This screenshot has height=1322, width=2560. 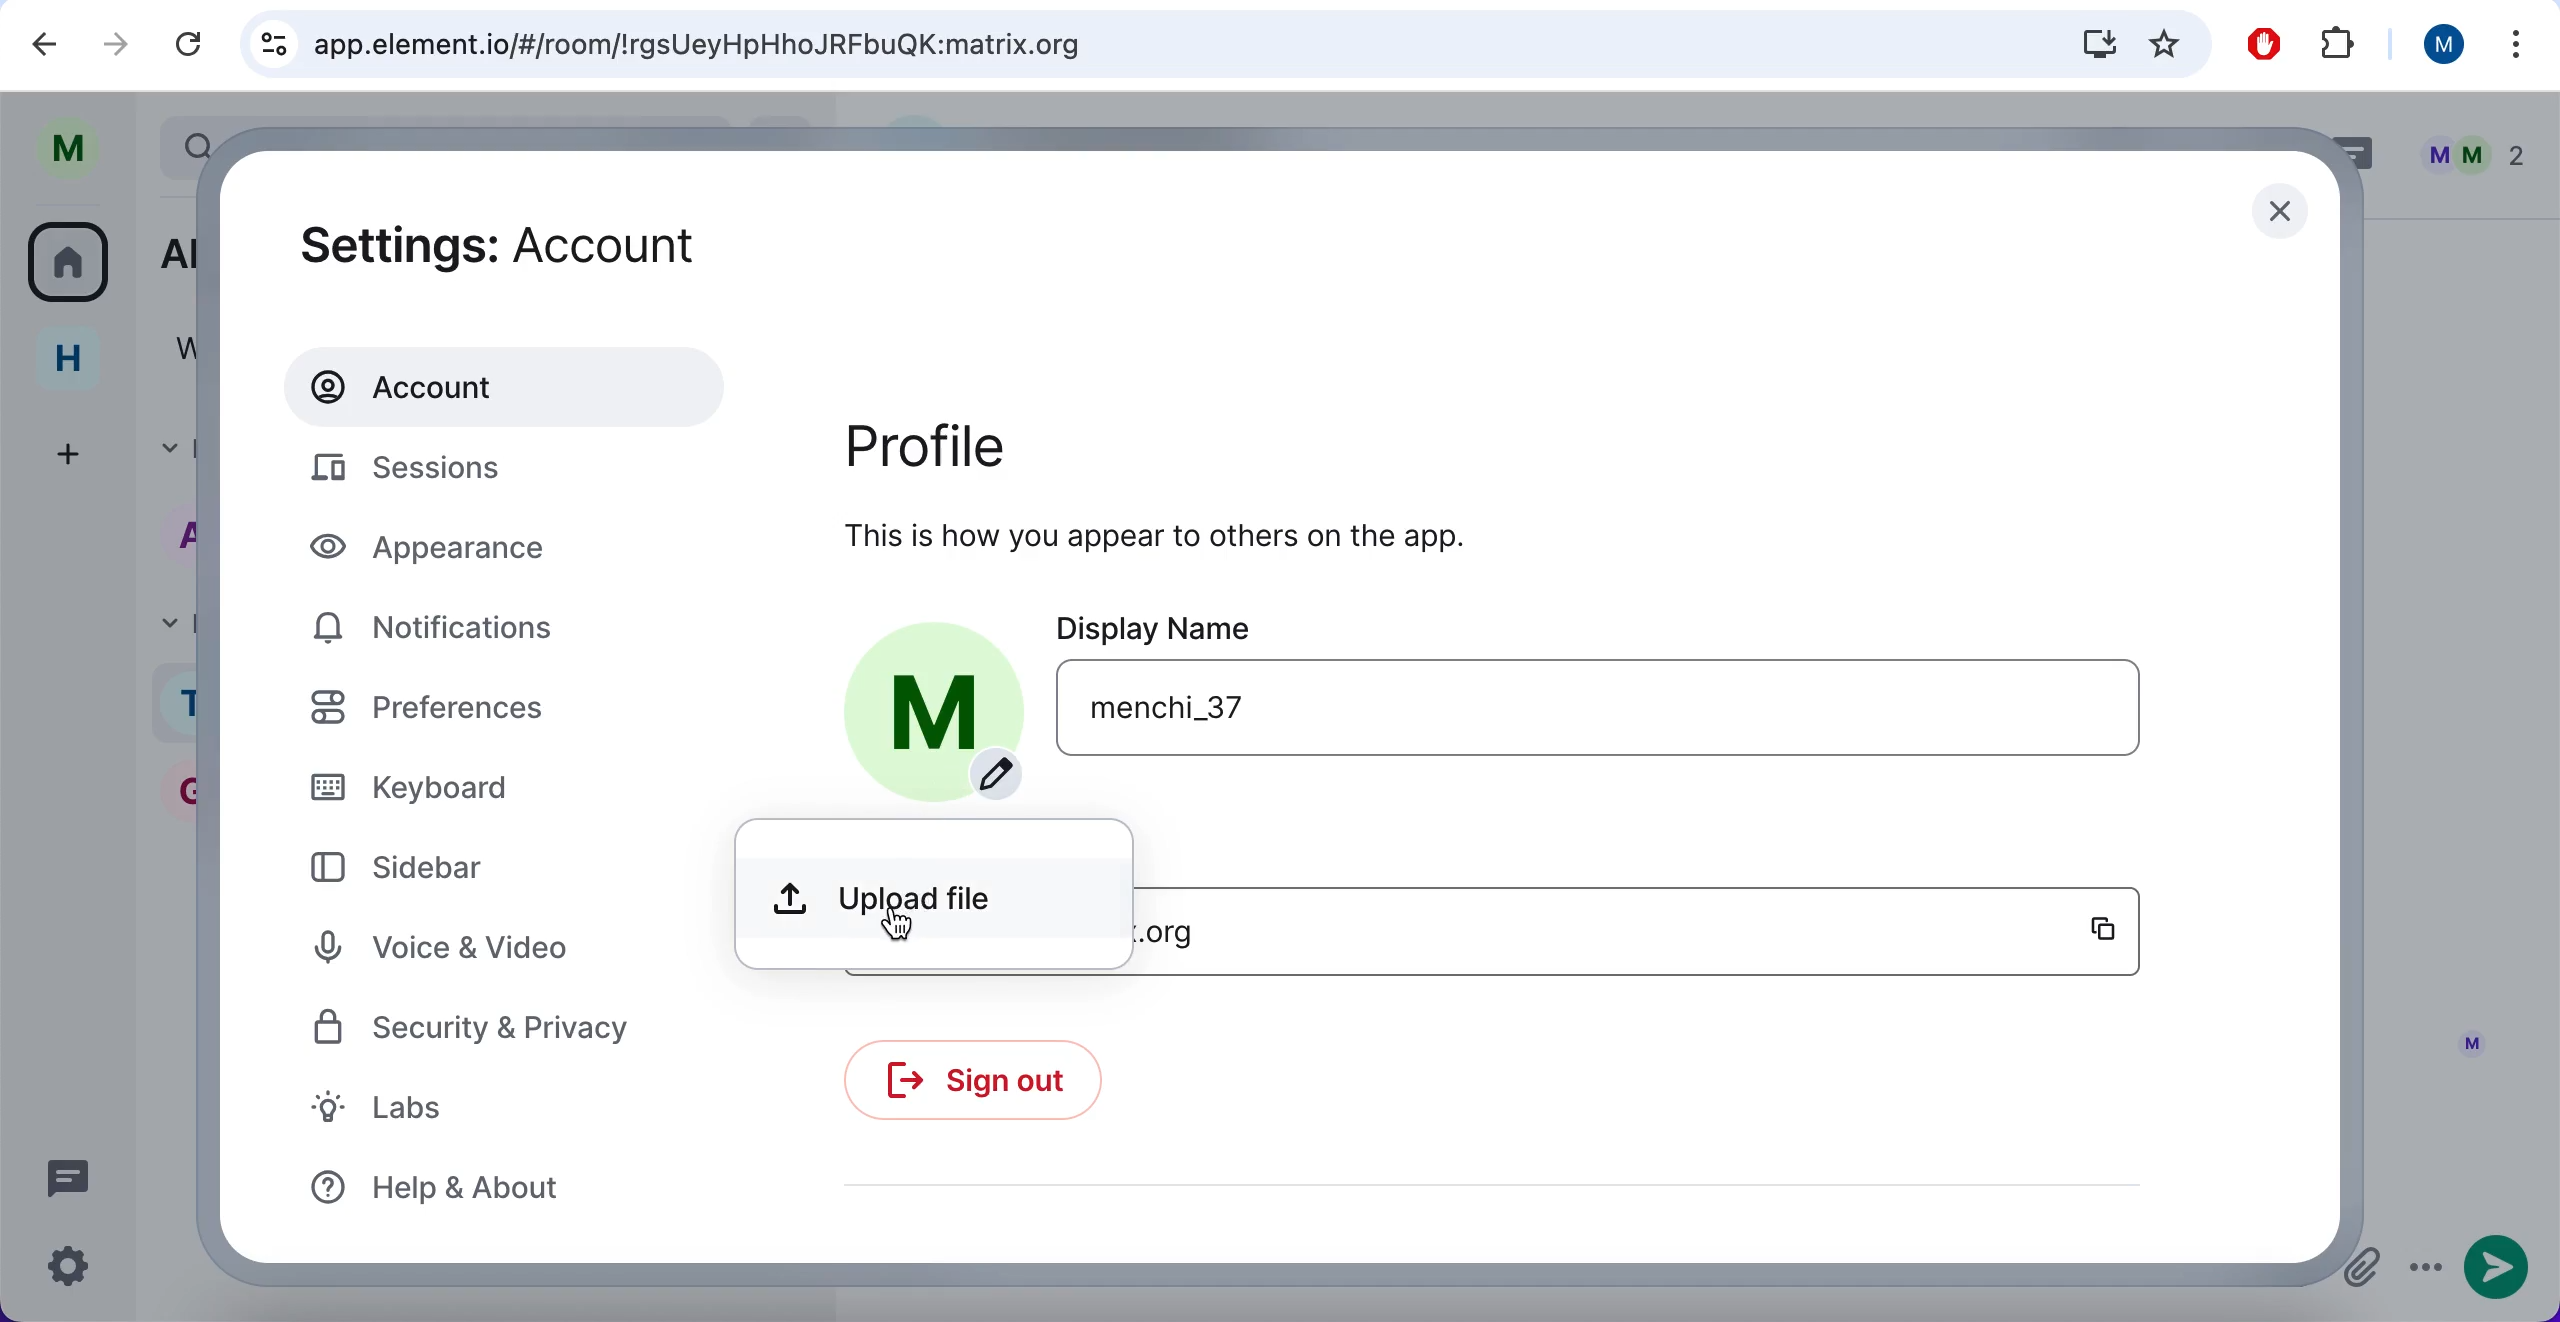 I want to click on upload file, so click(x=925, y=898).